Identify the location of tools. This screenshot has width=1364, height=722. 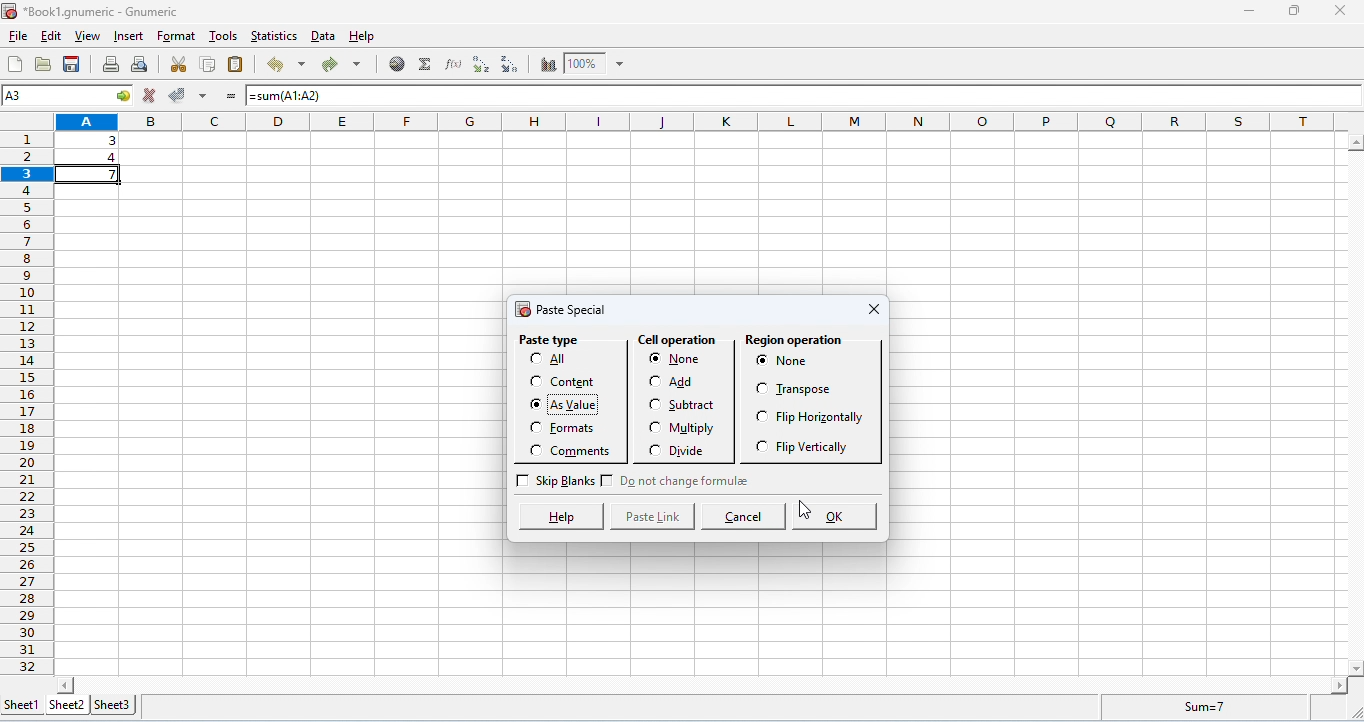
(223, 37).